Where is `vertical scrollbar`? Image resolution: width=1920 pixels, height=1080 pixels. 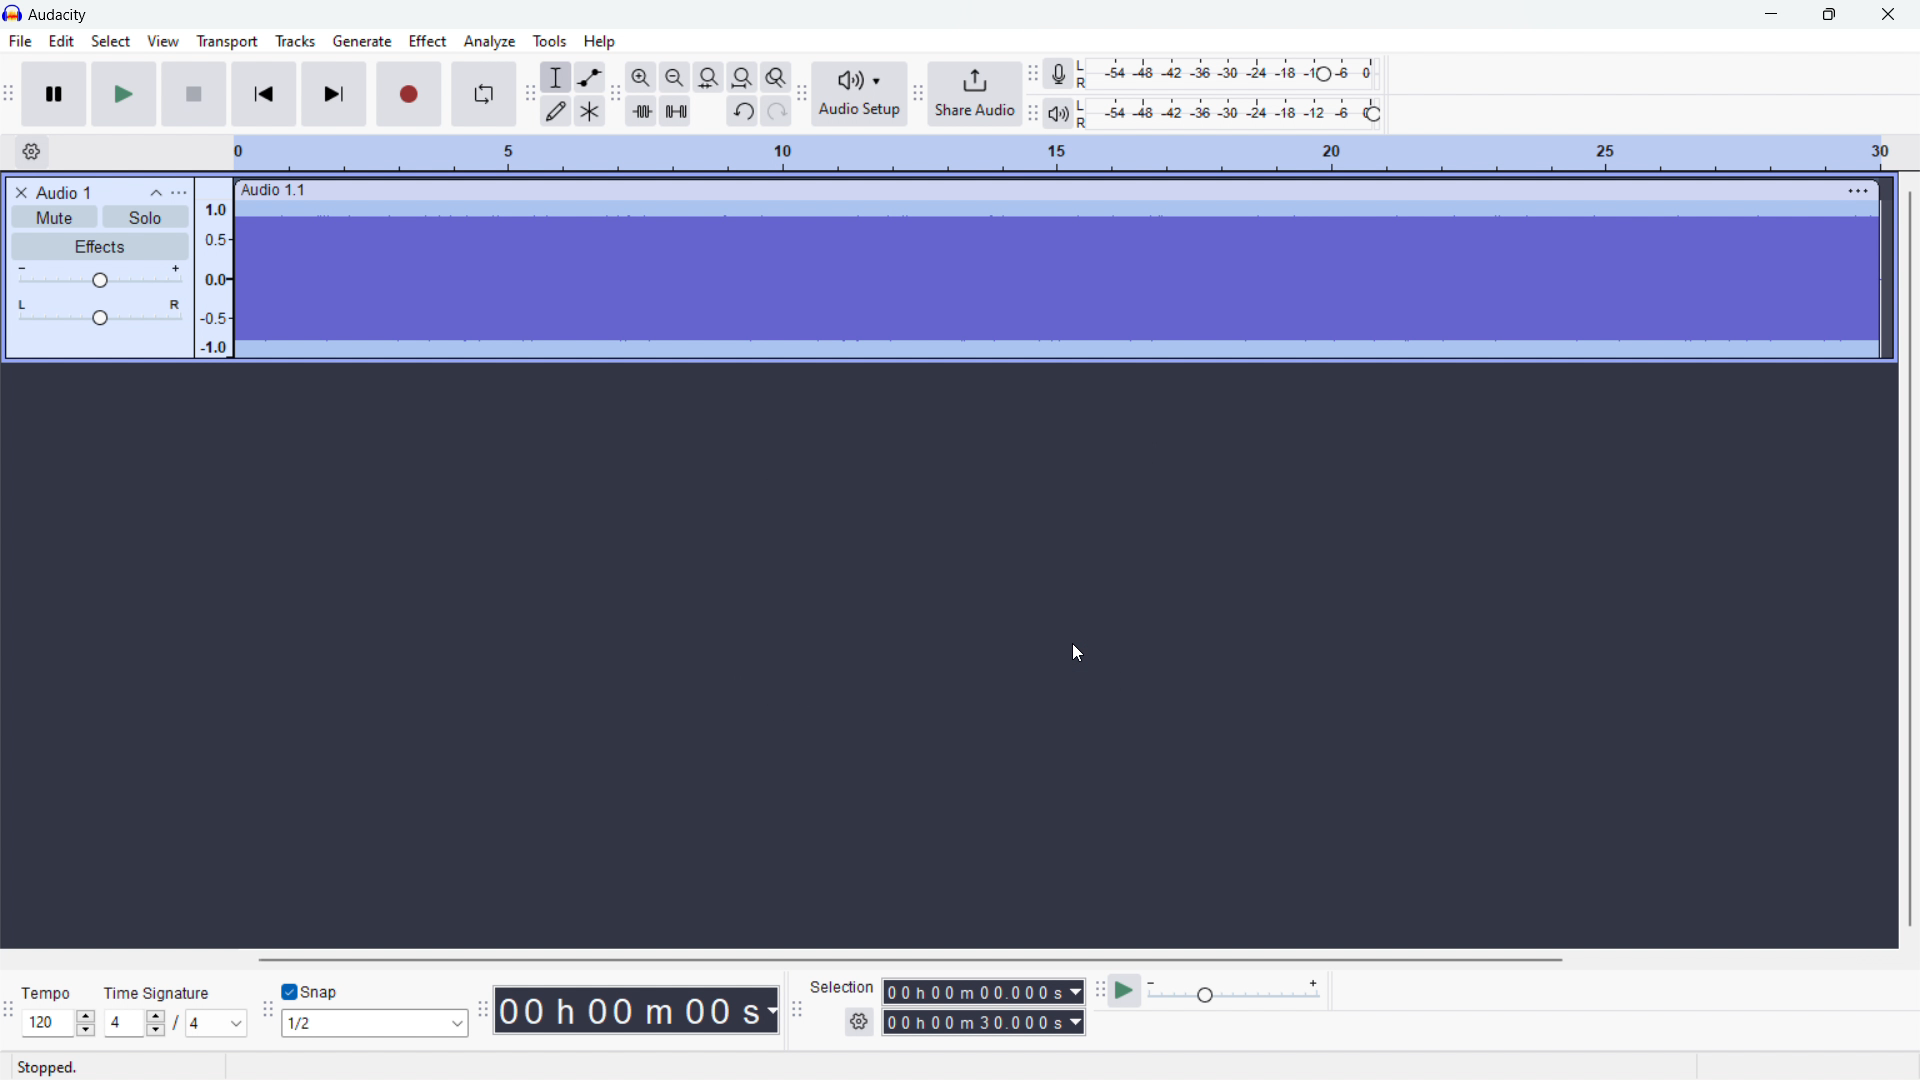
vertical scrollbar is located at coordinates (1908, 557).